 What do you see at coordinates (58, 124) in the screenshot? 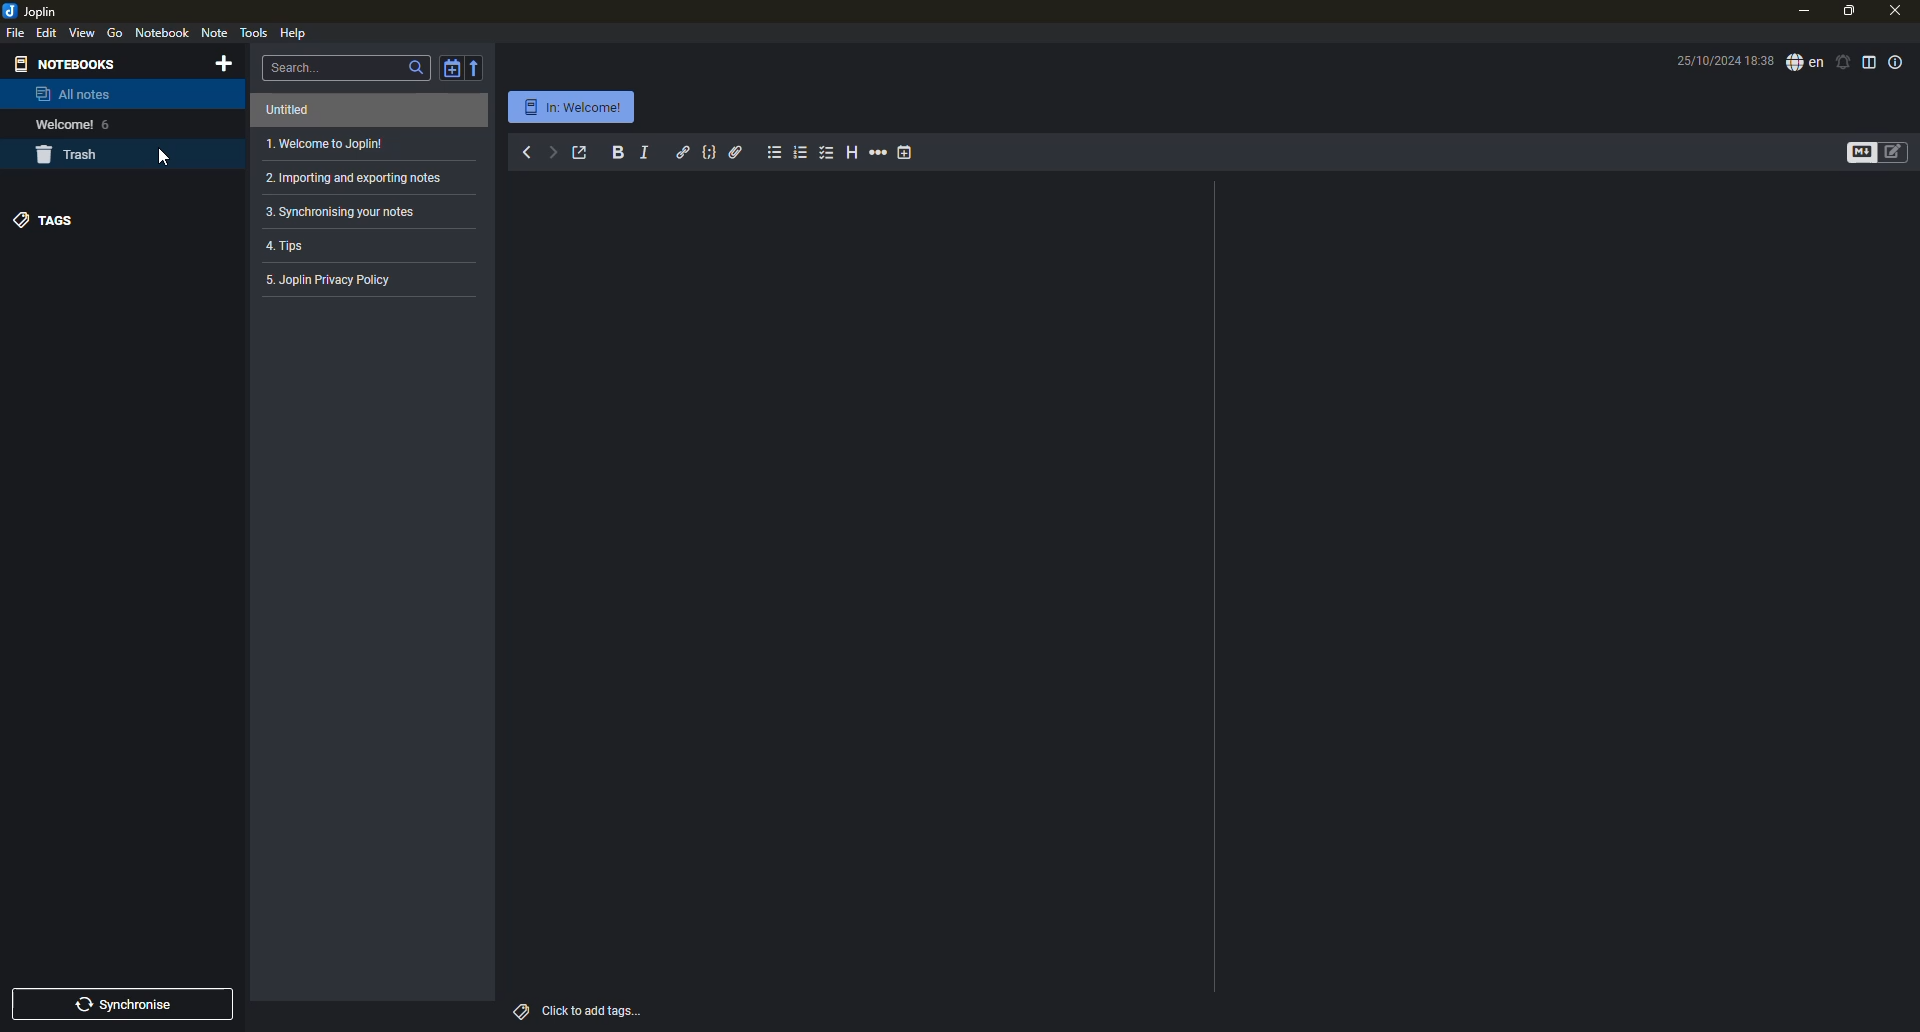
I see `welcome!` at bounding box center [58, 124].